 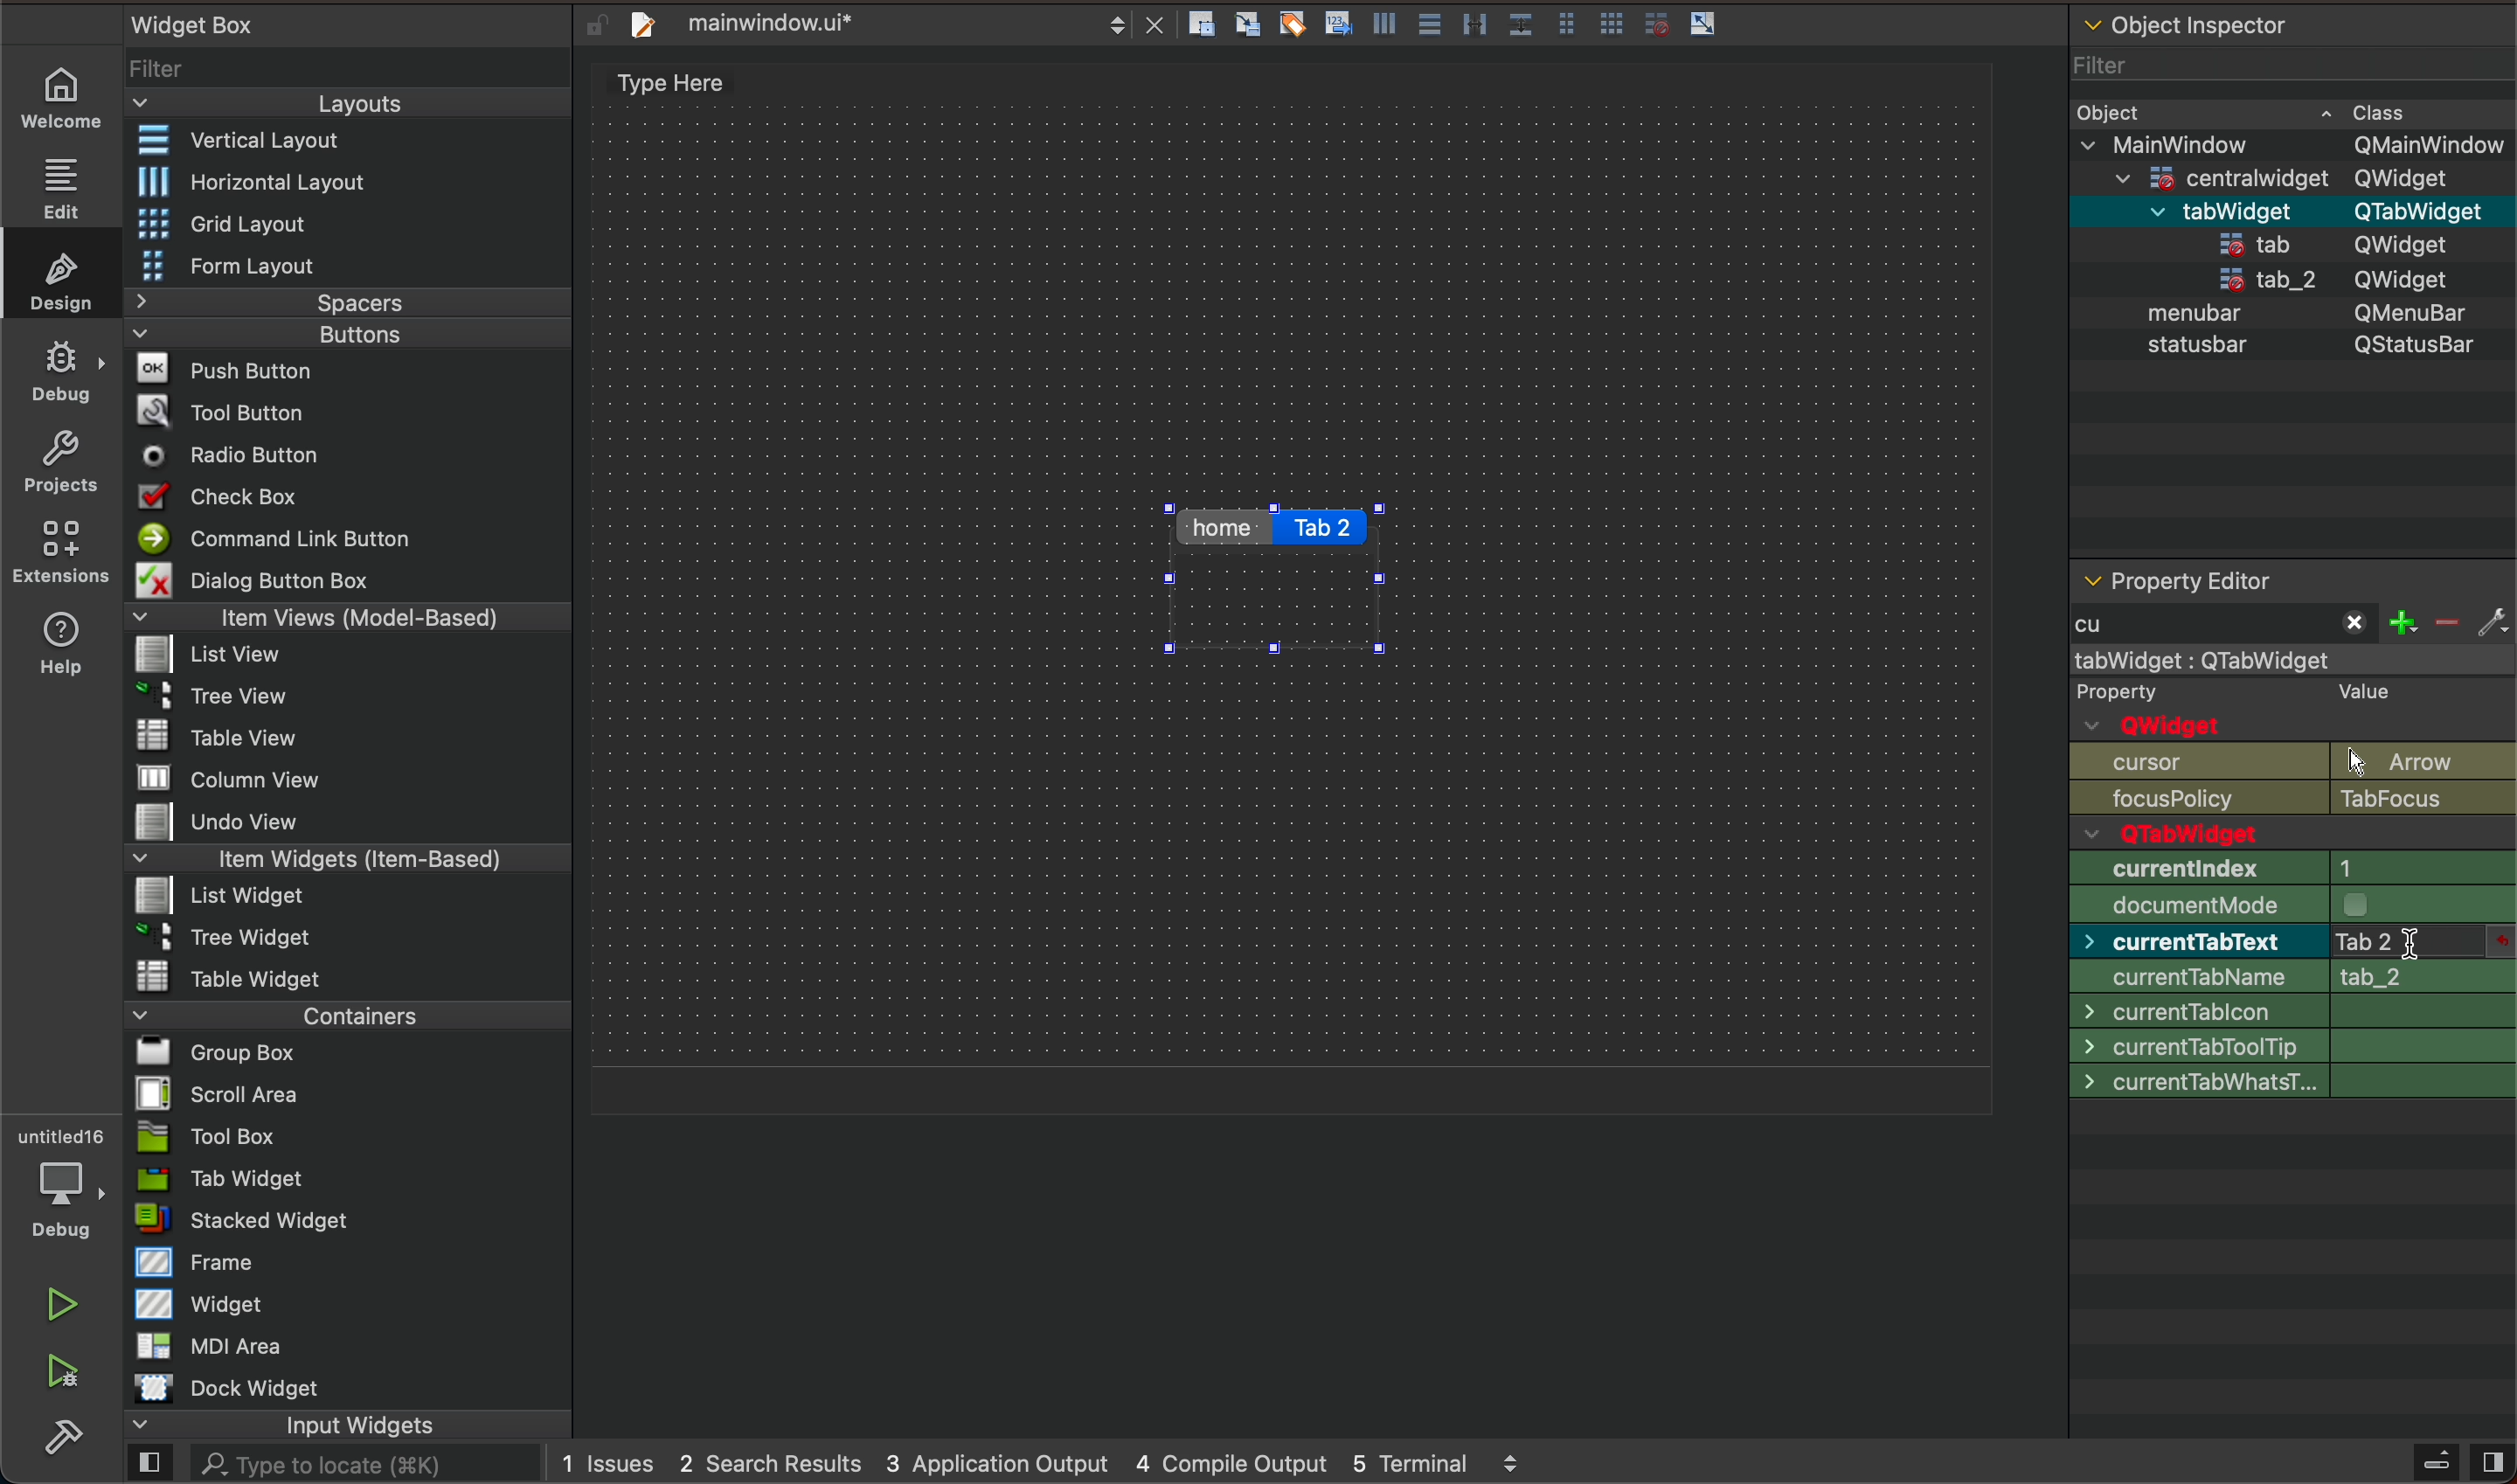 What do you see at coordinates (2415, 943) in the screenshot?
I see `after type` at bounding box center [2415, 943].